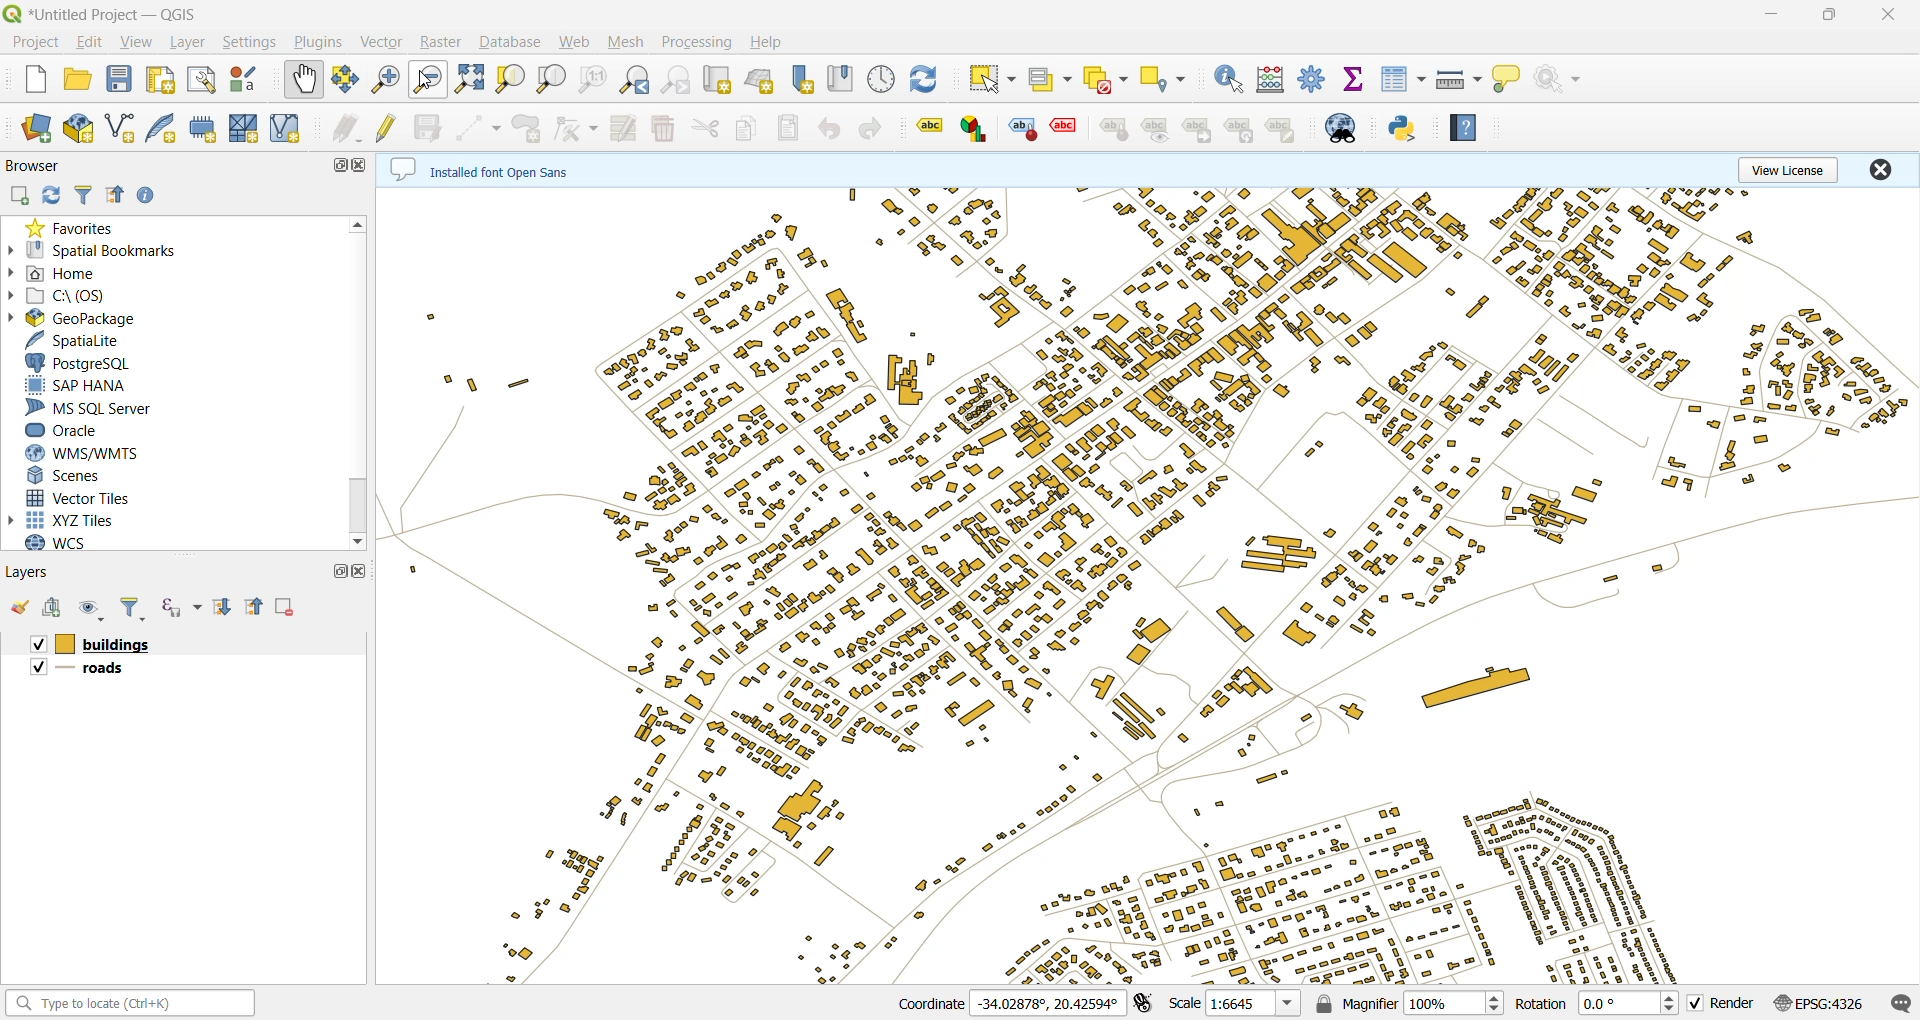 This screenshot has width=1920, height=1020. I want to click on redo, so click(869, 126).